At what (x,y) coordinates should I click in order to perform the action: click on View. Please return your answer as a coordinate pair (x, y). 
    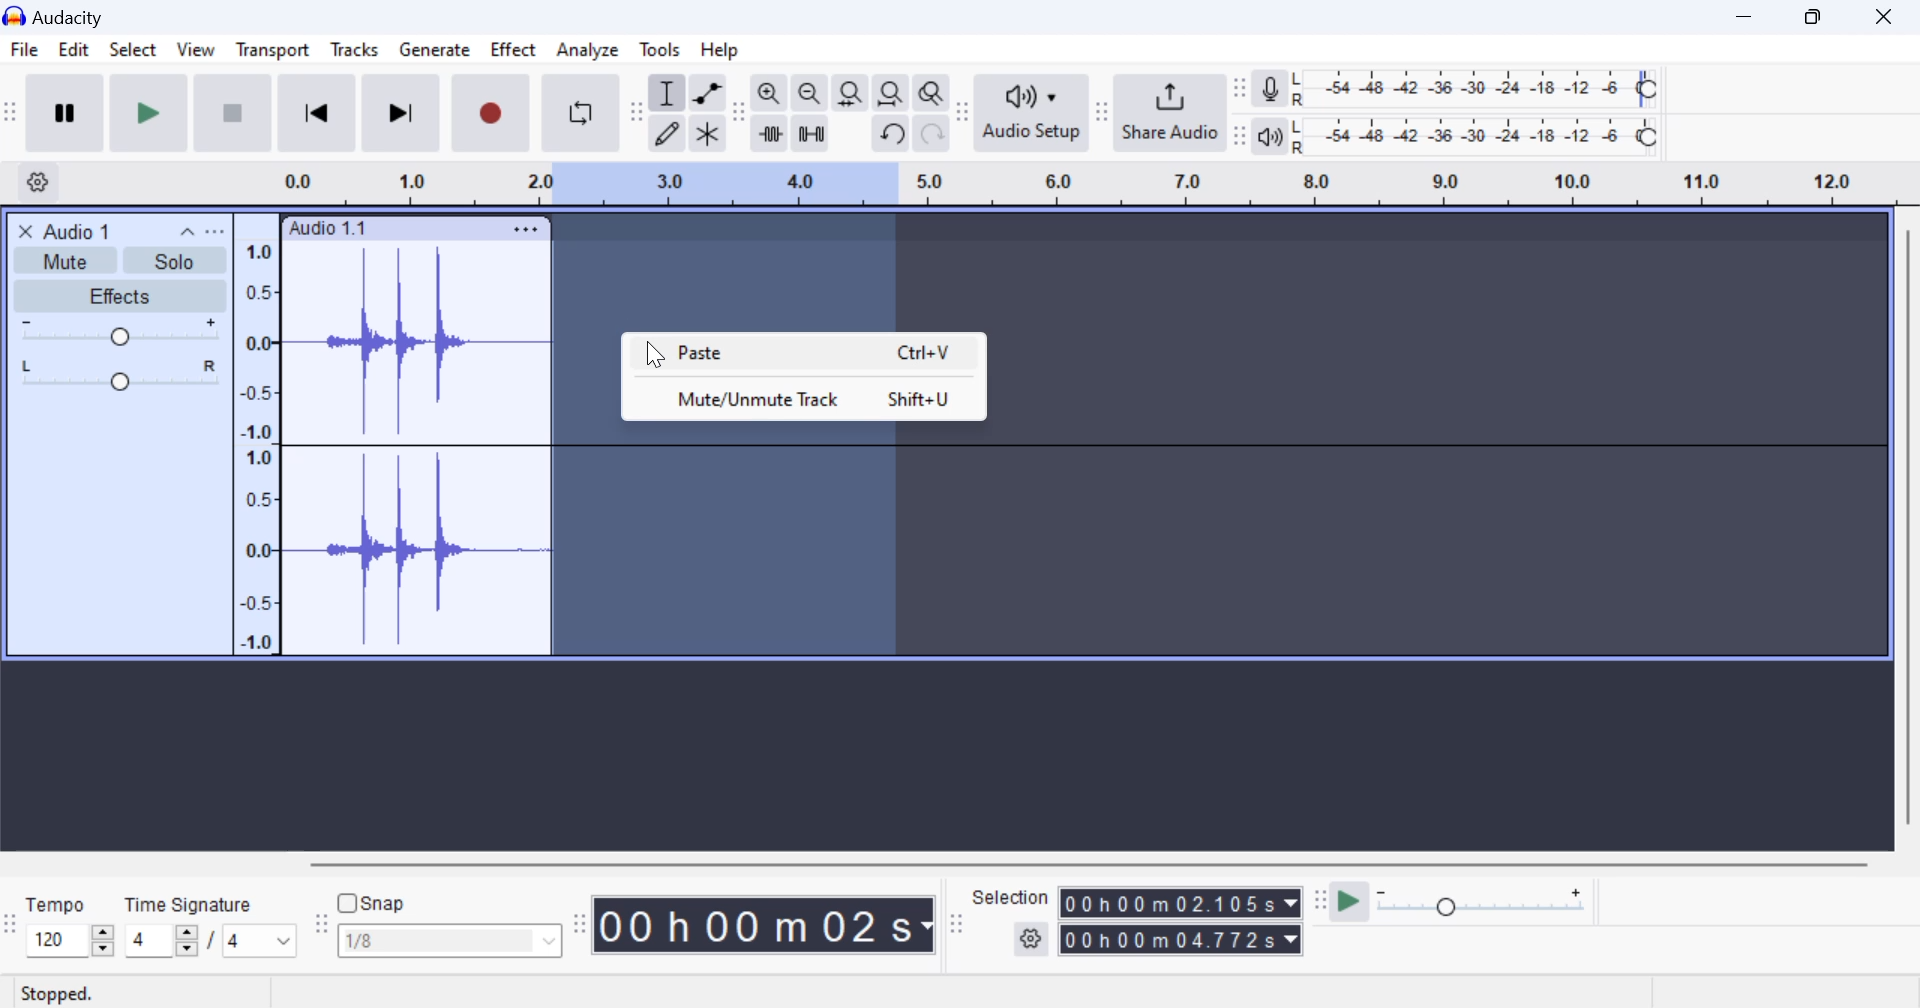
    Looking at the image, I should click on (194, 54).